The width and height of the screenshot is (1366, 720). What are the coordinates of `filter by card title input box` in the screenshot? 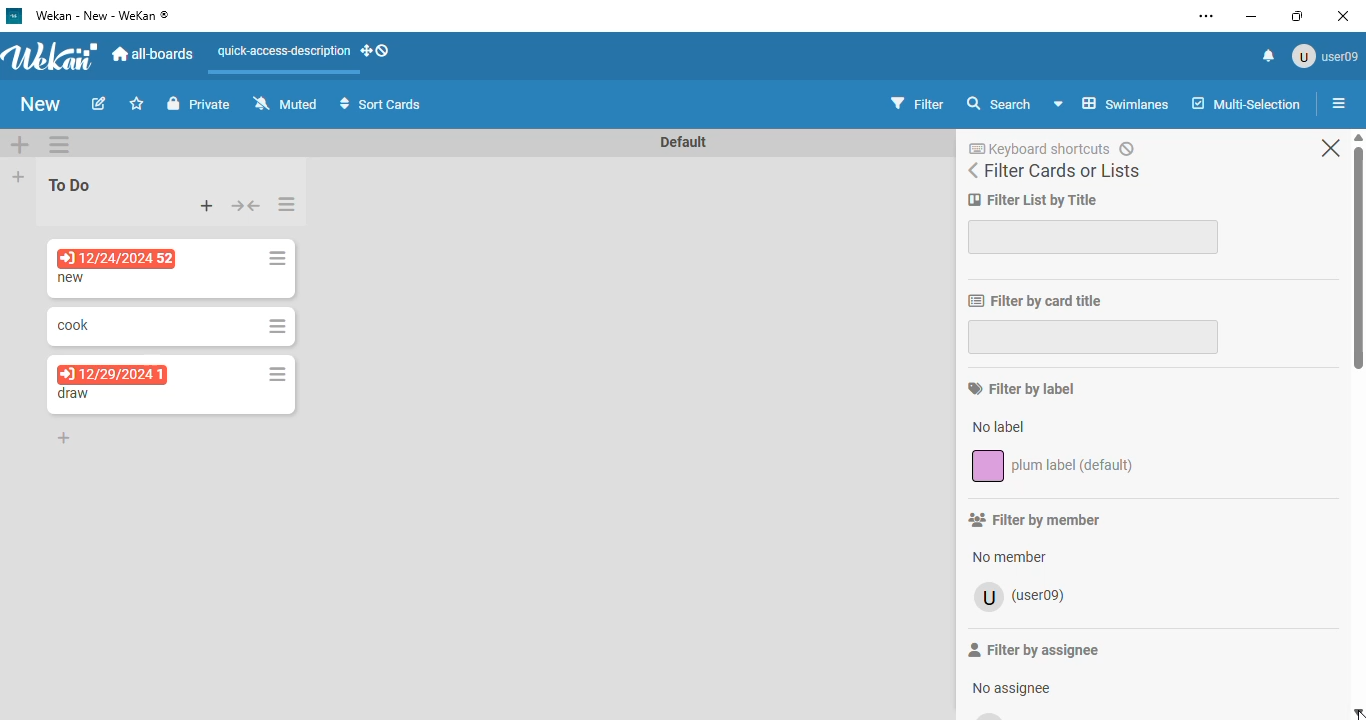 It's located at (1092, 336).